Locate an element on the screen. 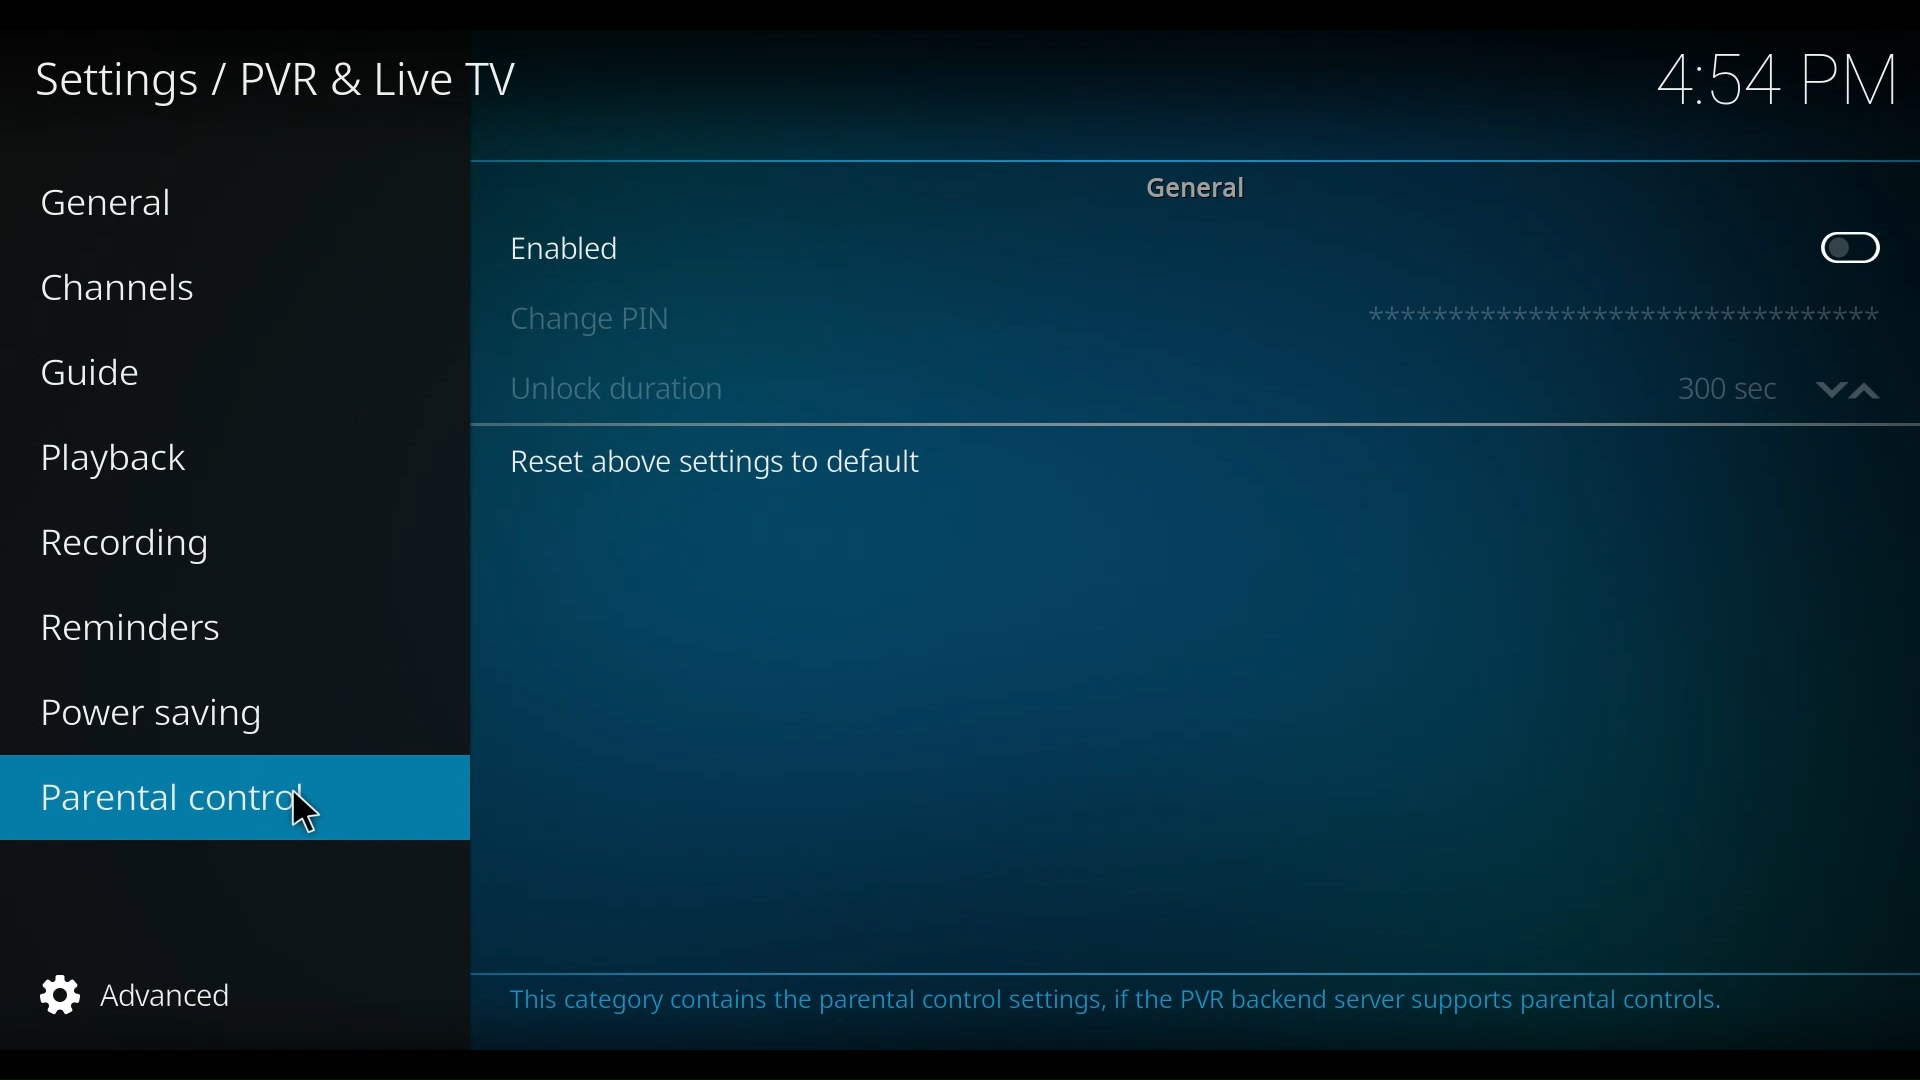 Image resolution: width=1920 pixels, height=1080 pixels. Parental control is located at coordinates (234, 796).